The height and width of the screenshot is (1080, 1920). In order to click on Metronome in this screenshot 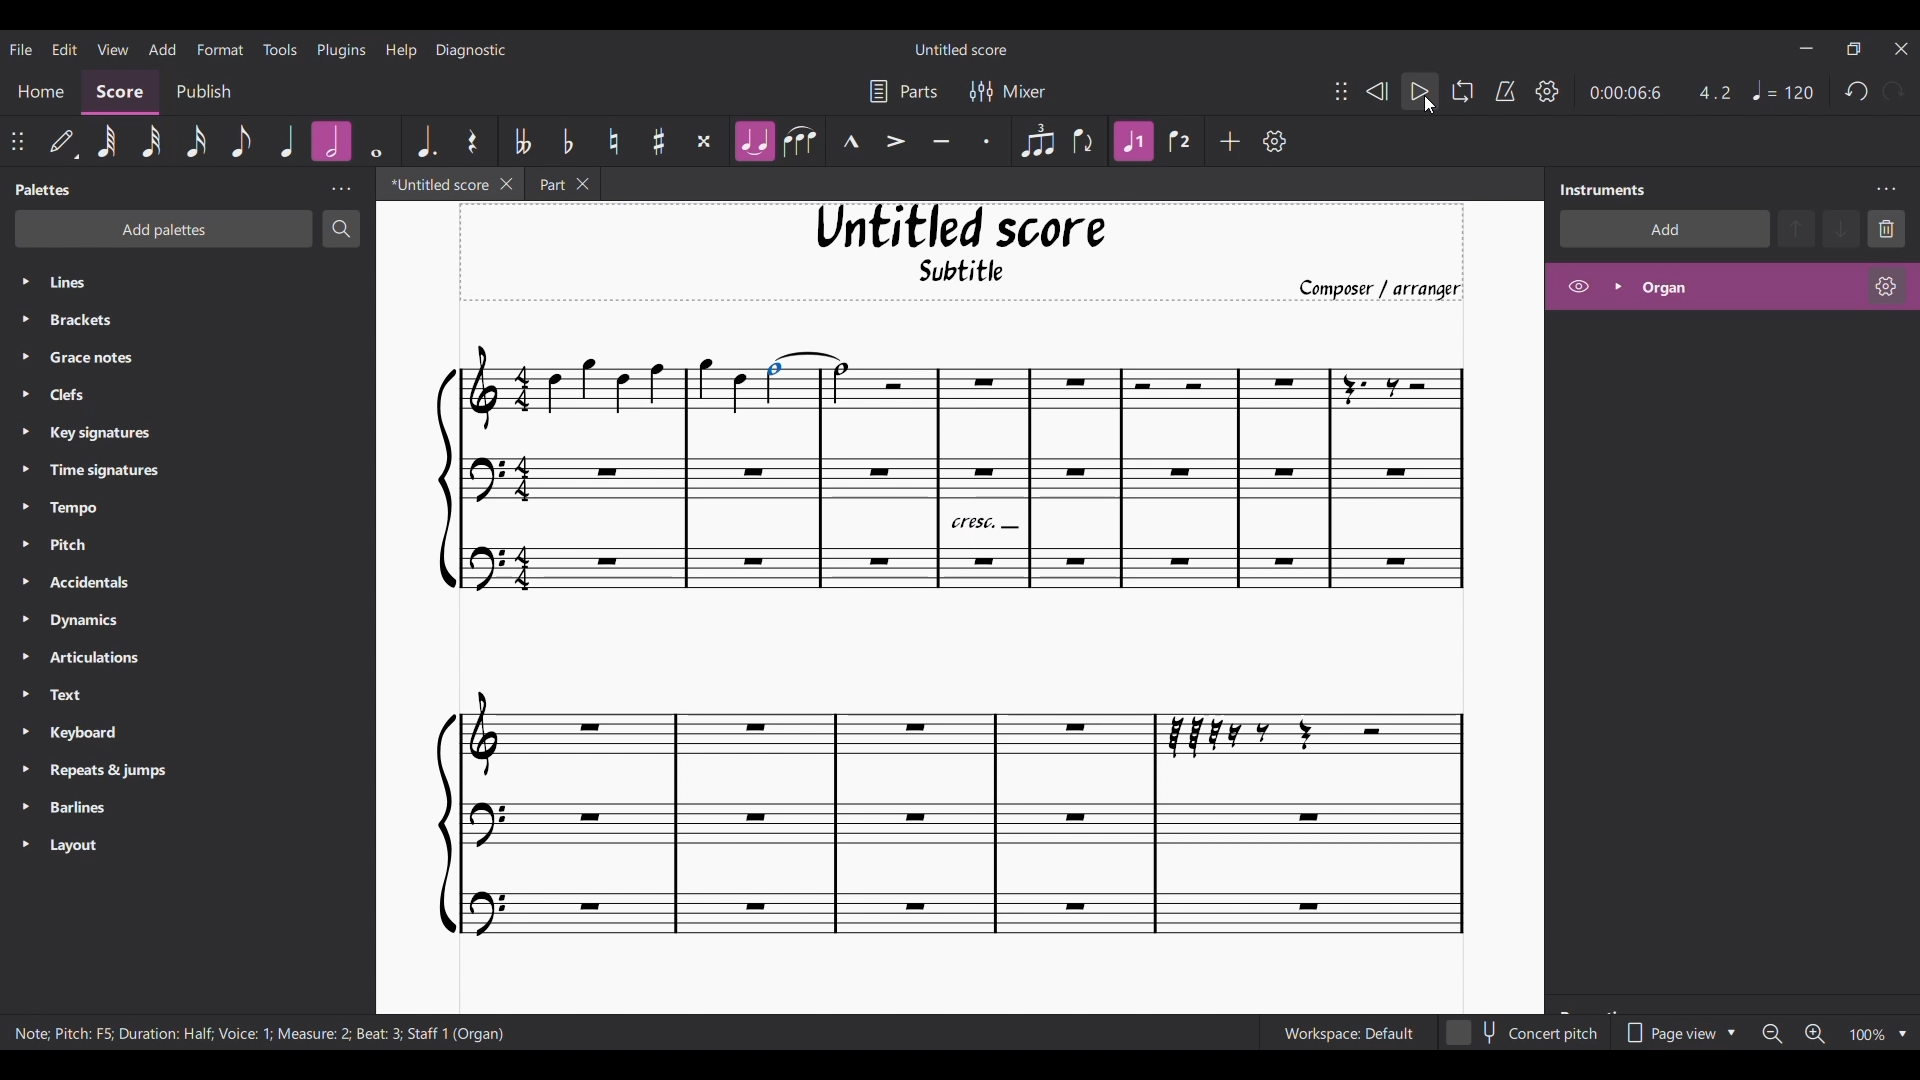, I will do `click(1505, 91)`.